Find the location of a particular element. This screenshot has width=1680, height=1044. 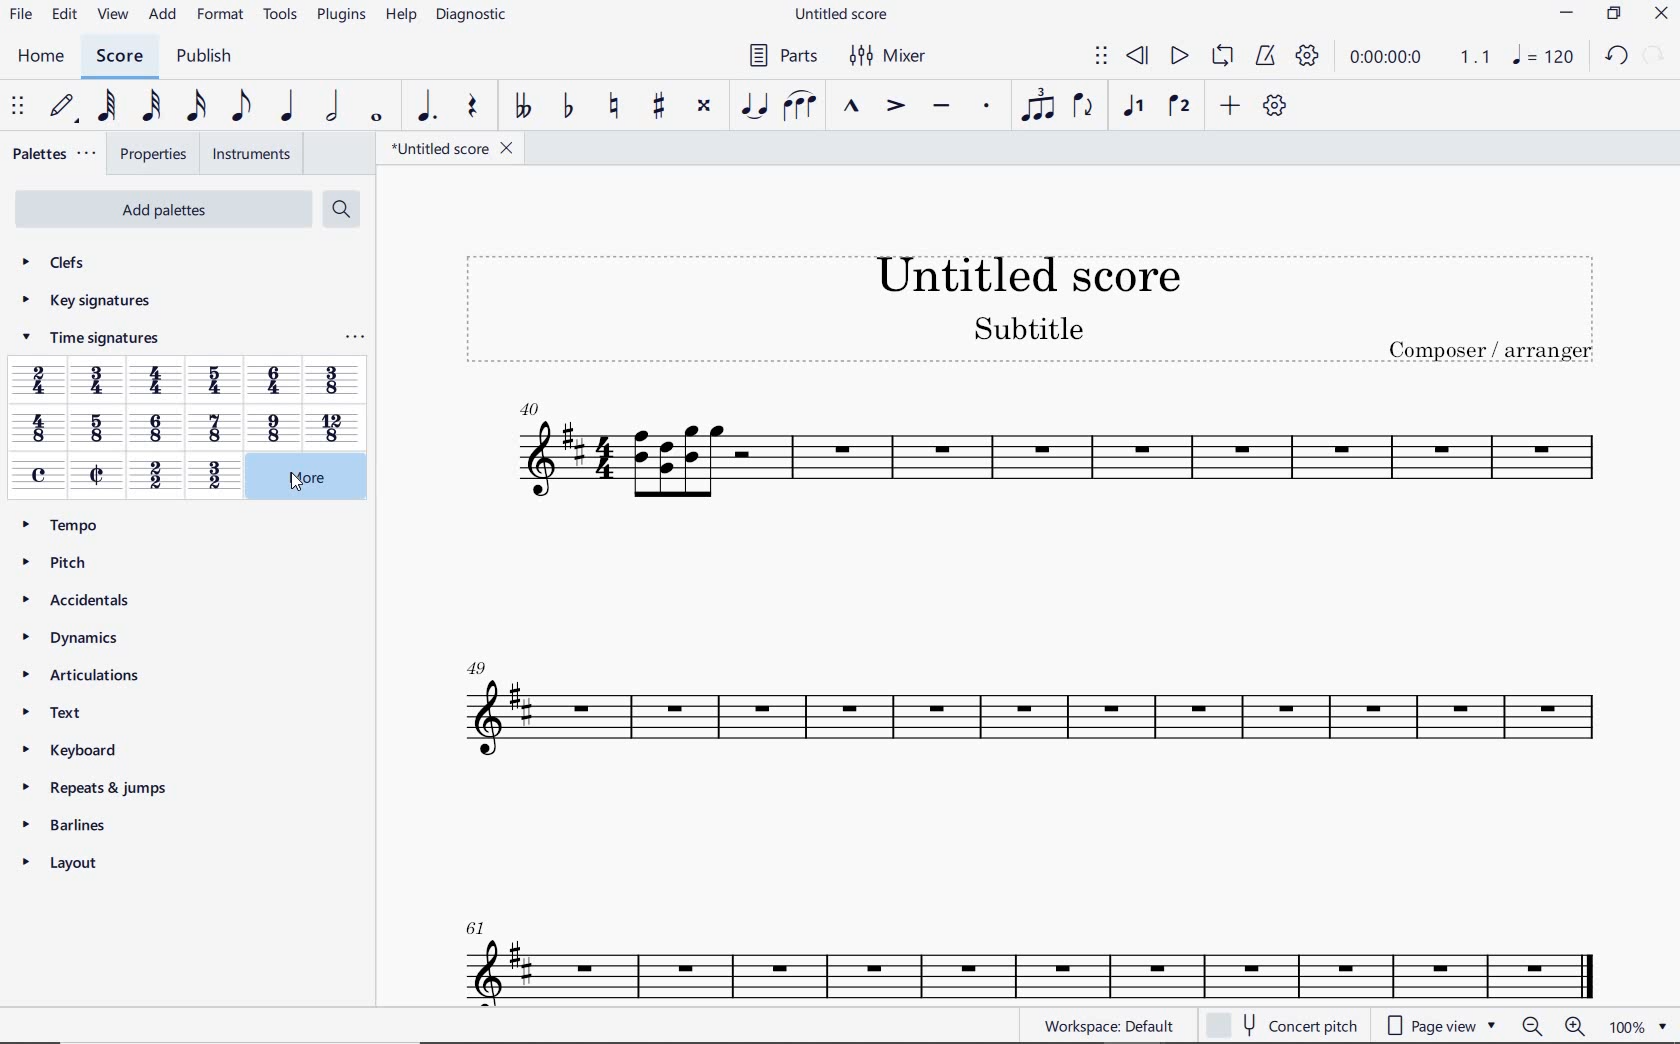

Palette Properties is located at coordinates (354, 341).